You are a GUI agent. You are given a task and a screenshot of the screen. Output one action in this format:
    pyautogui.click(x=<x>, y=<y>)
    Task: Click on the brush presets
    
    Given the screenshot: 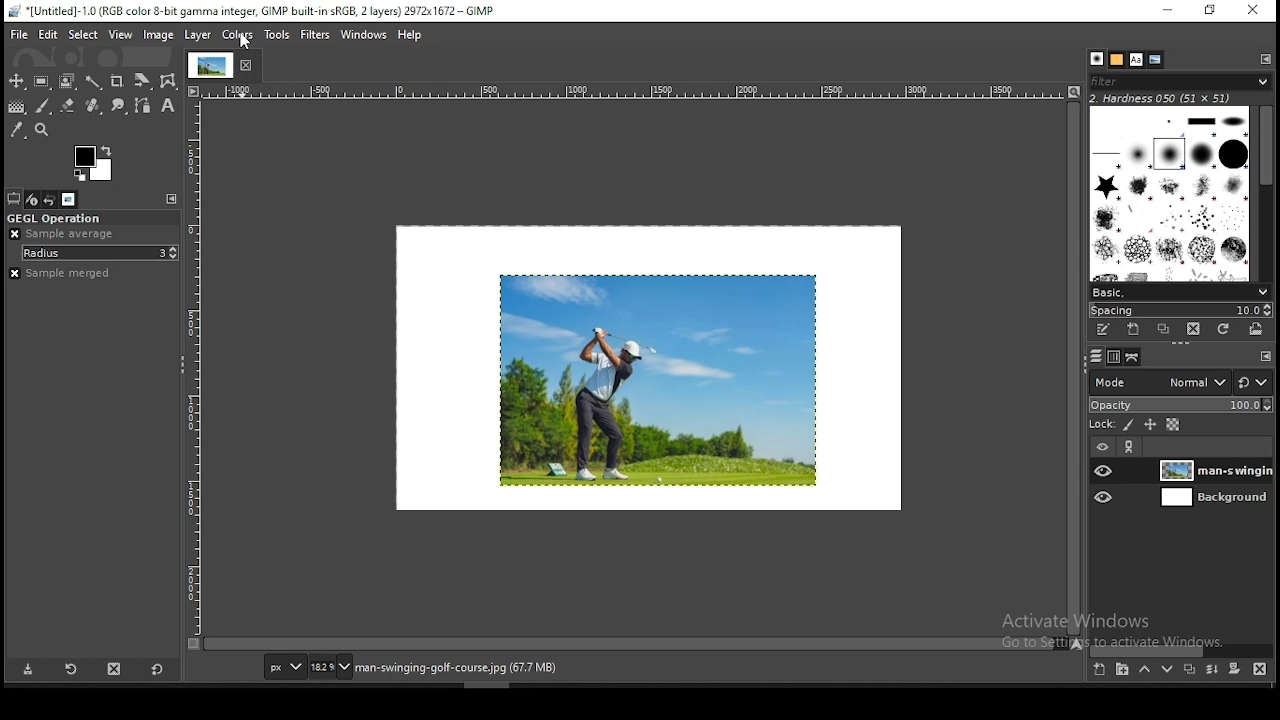 What is the action you would take?
    pyautogui.click(x=1179, y=292)
    